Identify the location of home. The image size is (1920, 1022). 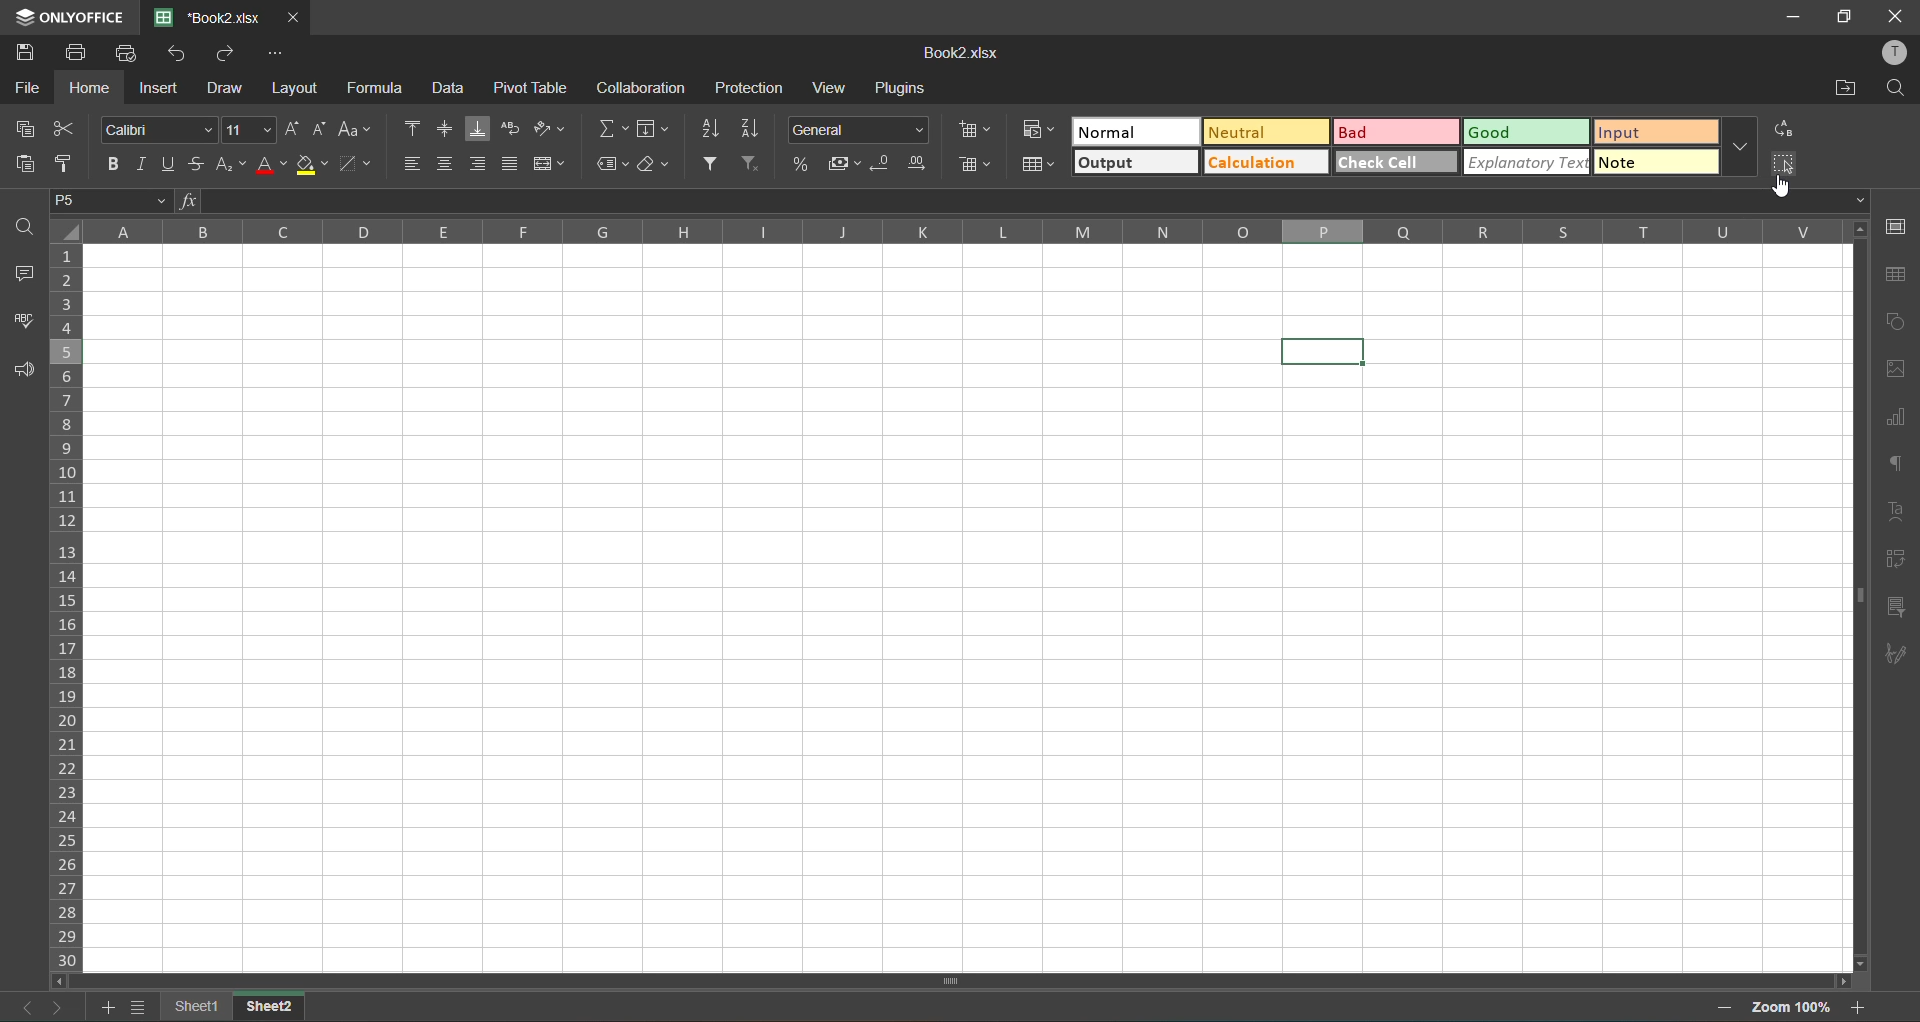
(95, 91).